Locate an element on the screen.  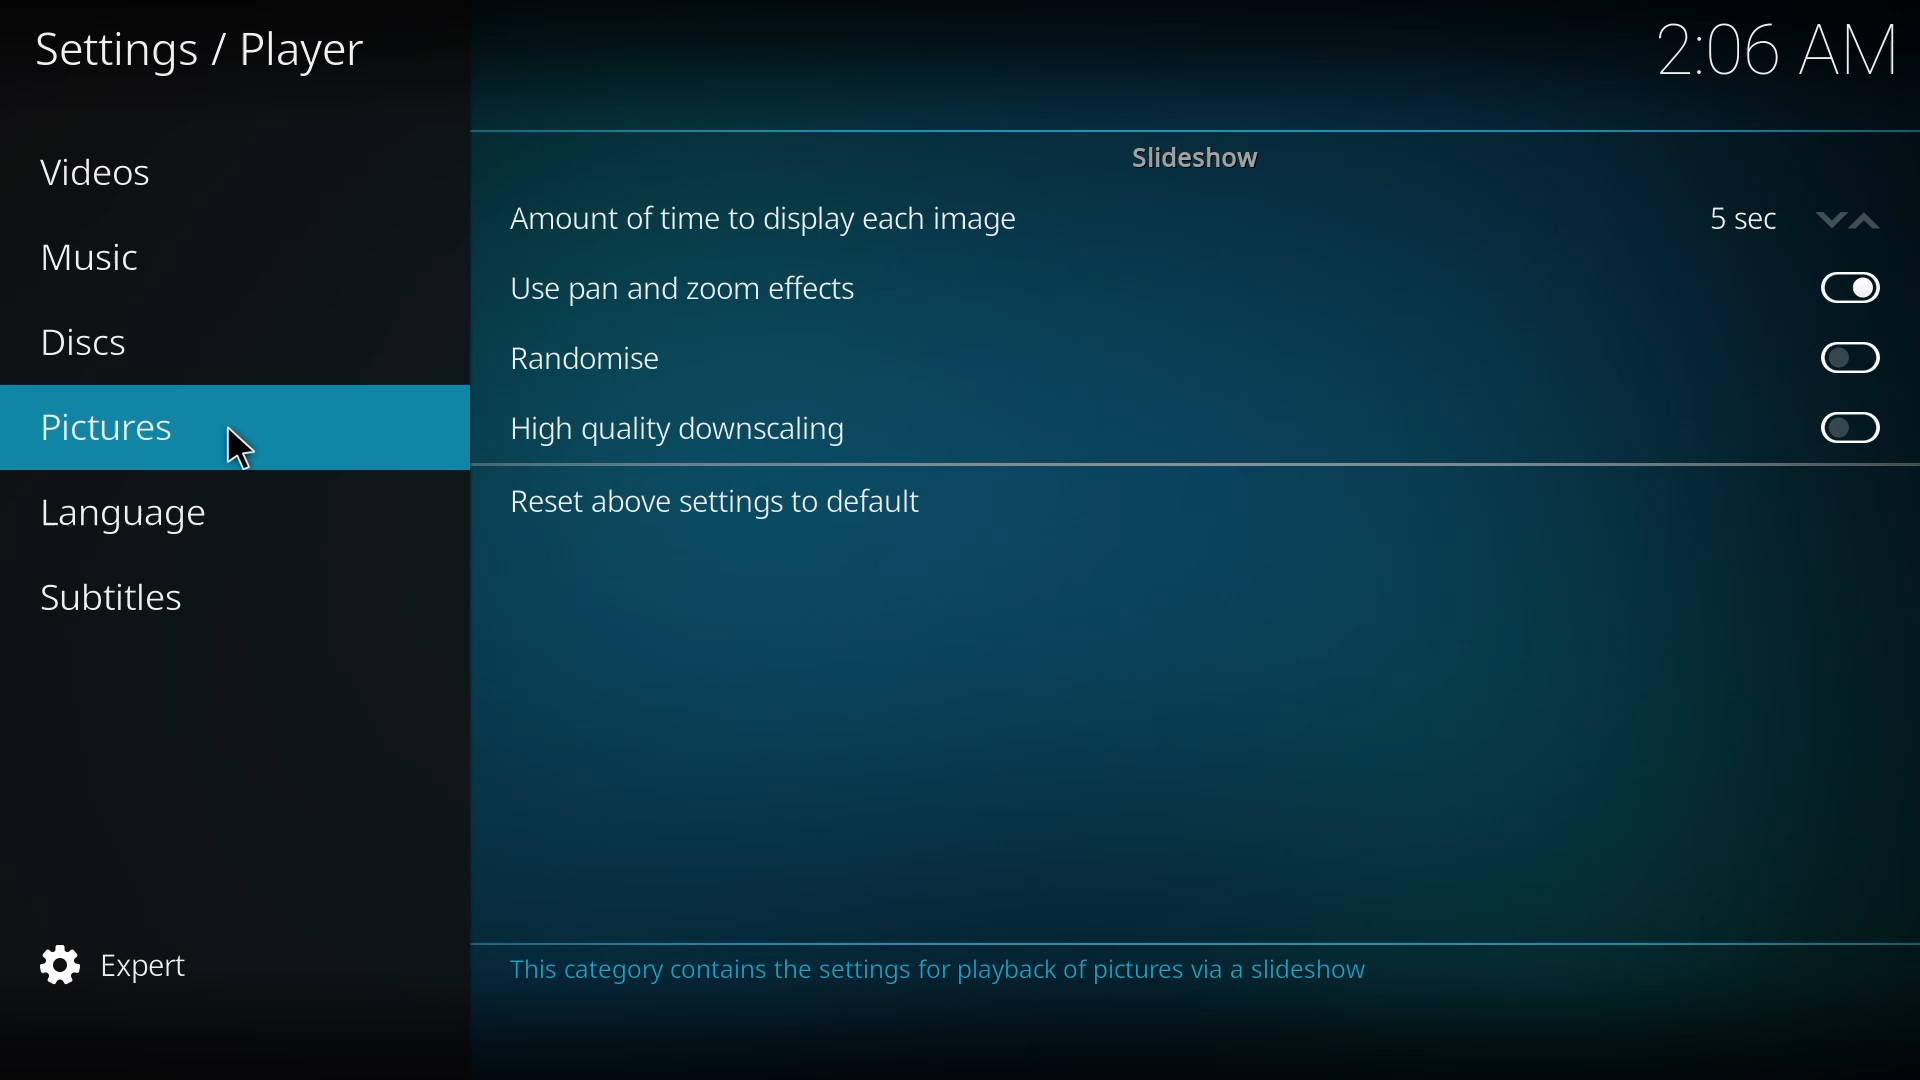
5 sec is located at coordinates (1801, 218).